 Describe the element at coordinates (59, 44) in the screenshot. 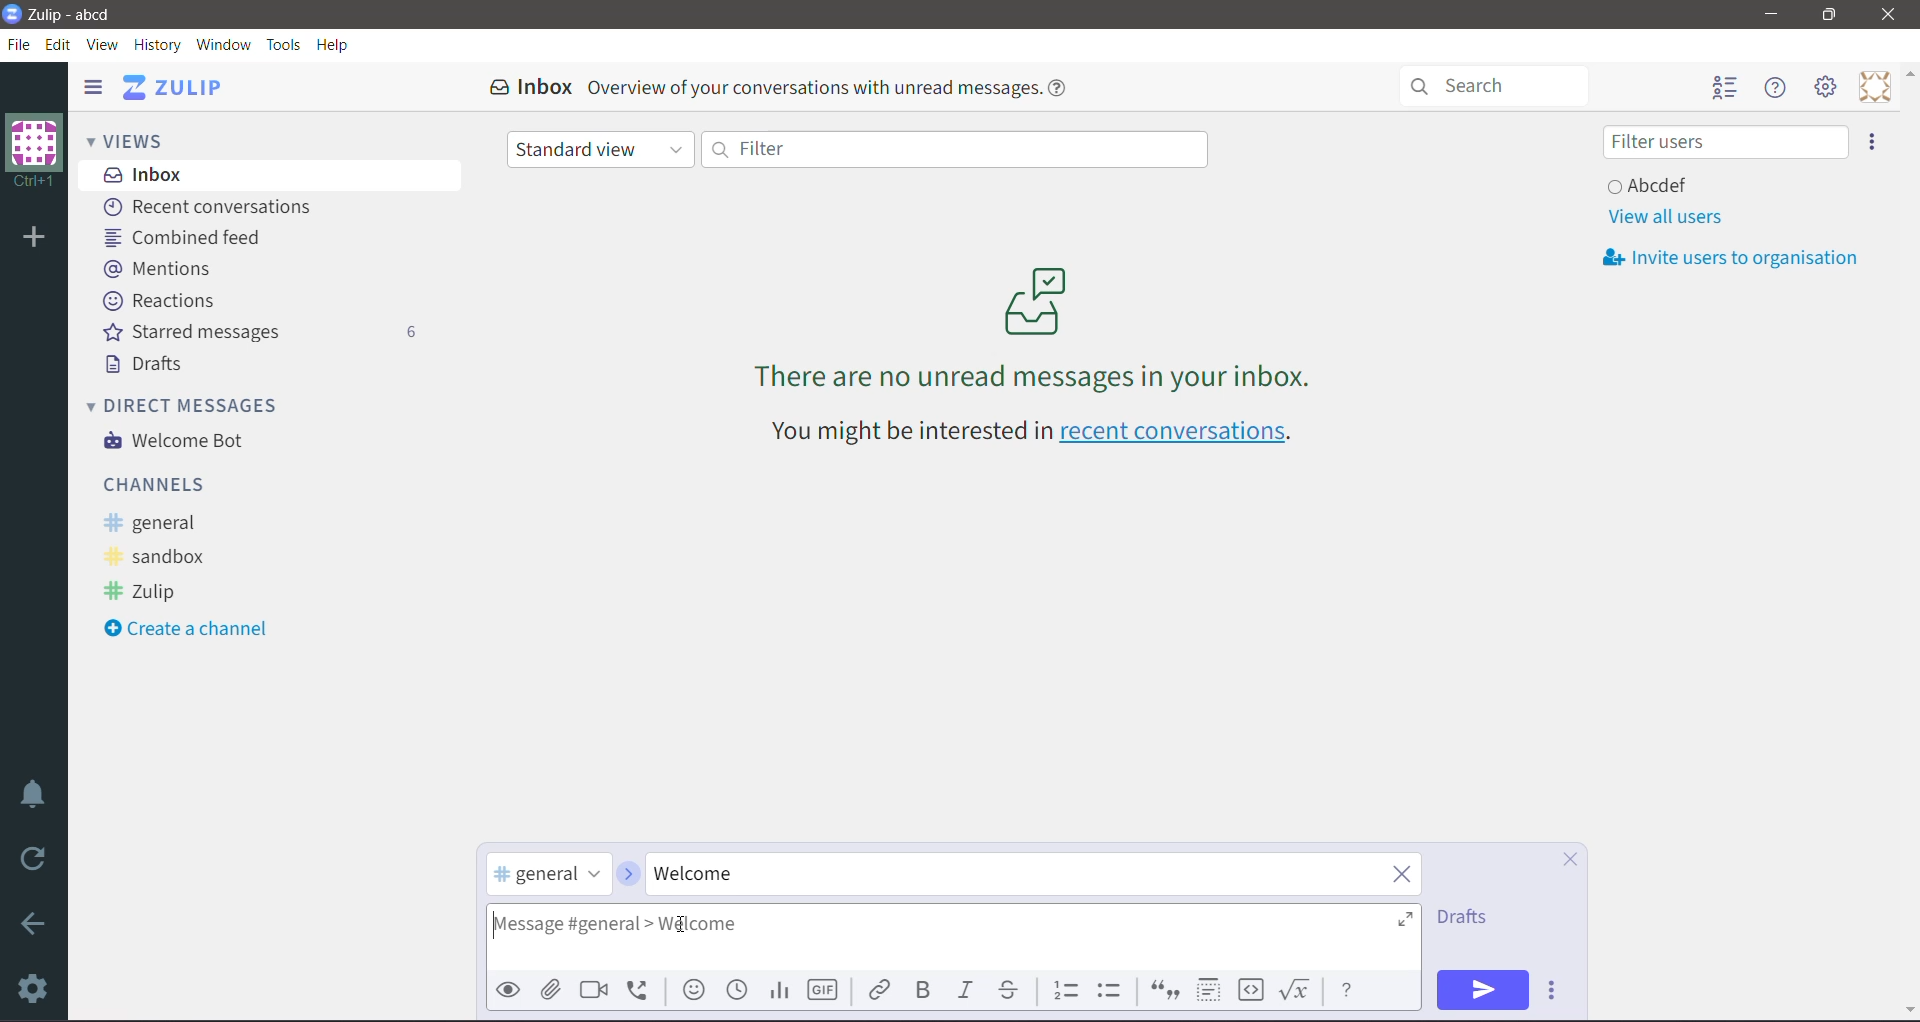

I see `Edit` at that location.